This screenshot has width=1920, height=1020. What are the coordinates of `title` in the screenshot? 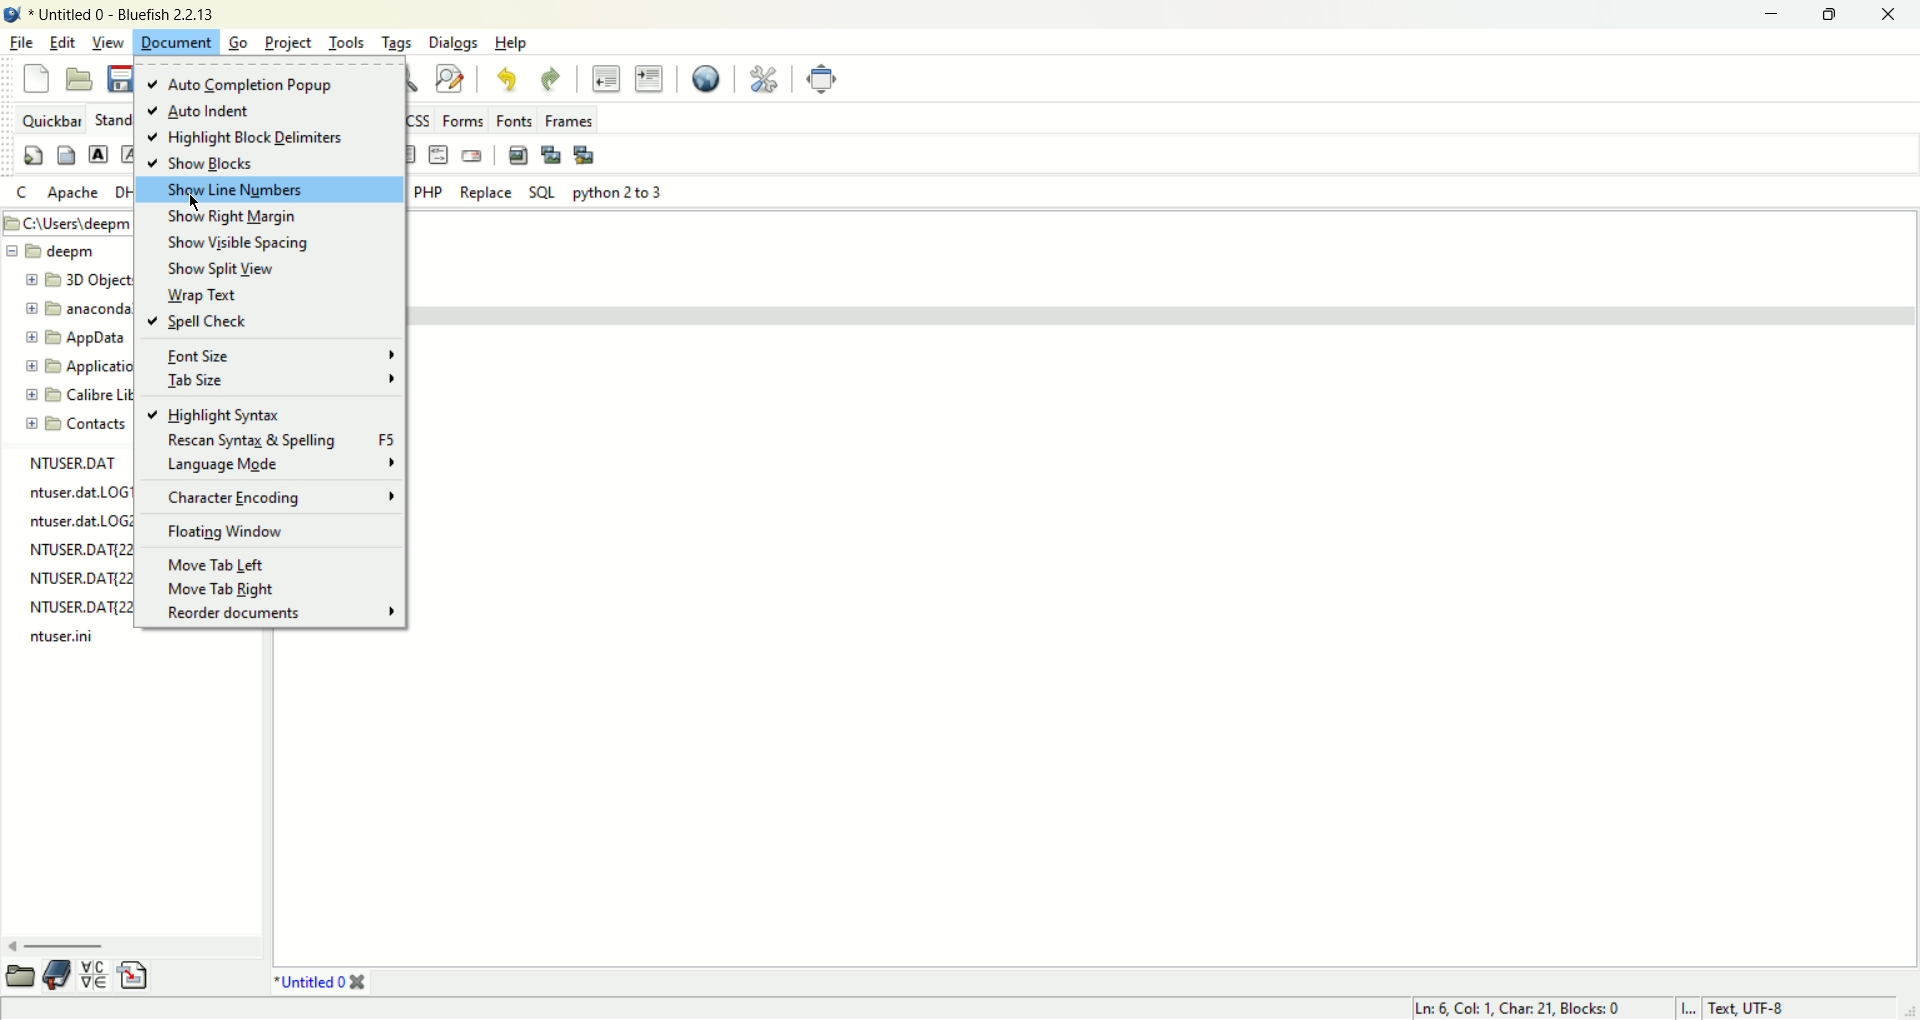 It's located at (320, 984).